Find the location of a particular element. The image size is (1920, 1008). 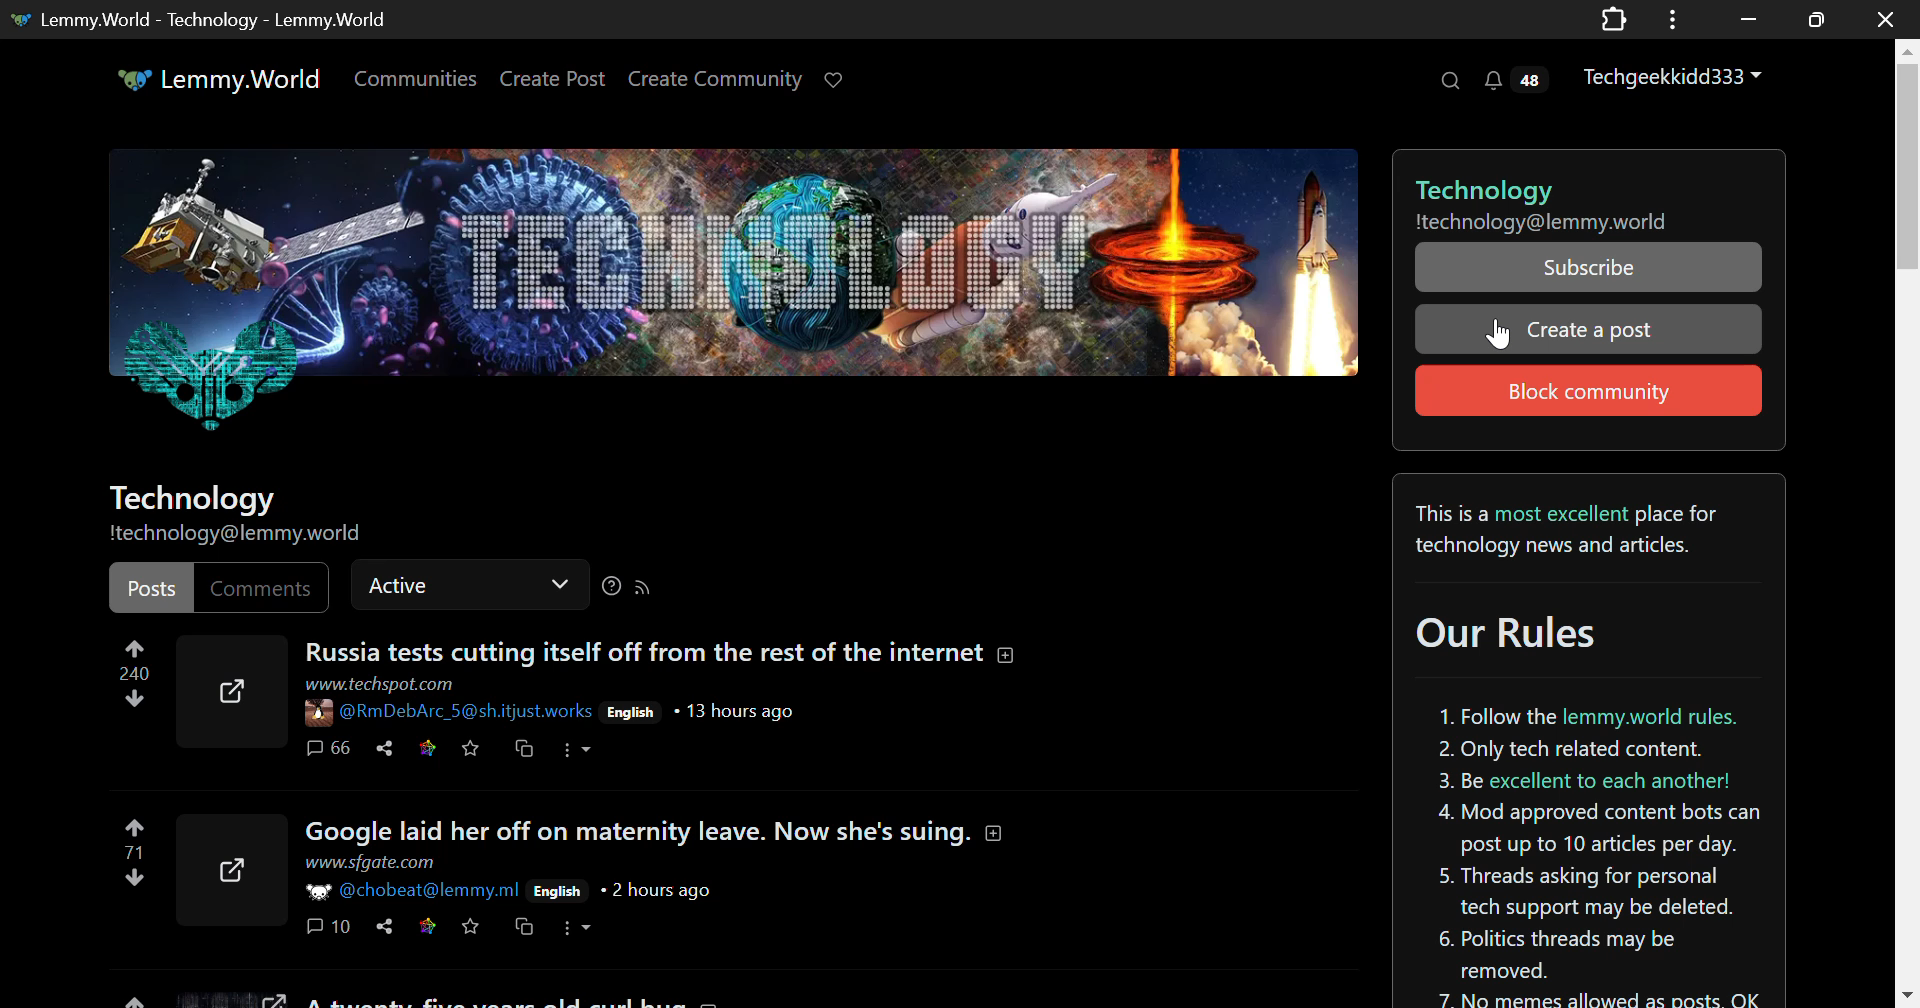

Close Window is located at coordinates (1880, 20).